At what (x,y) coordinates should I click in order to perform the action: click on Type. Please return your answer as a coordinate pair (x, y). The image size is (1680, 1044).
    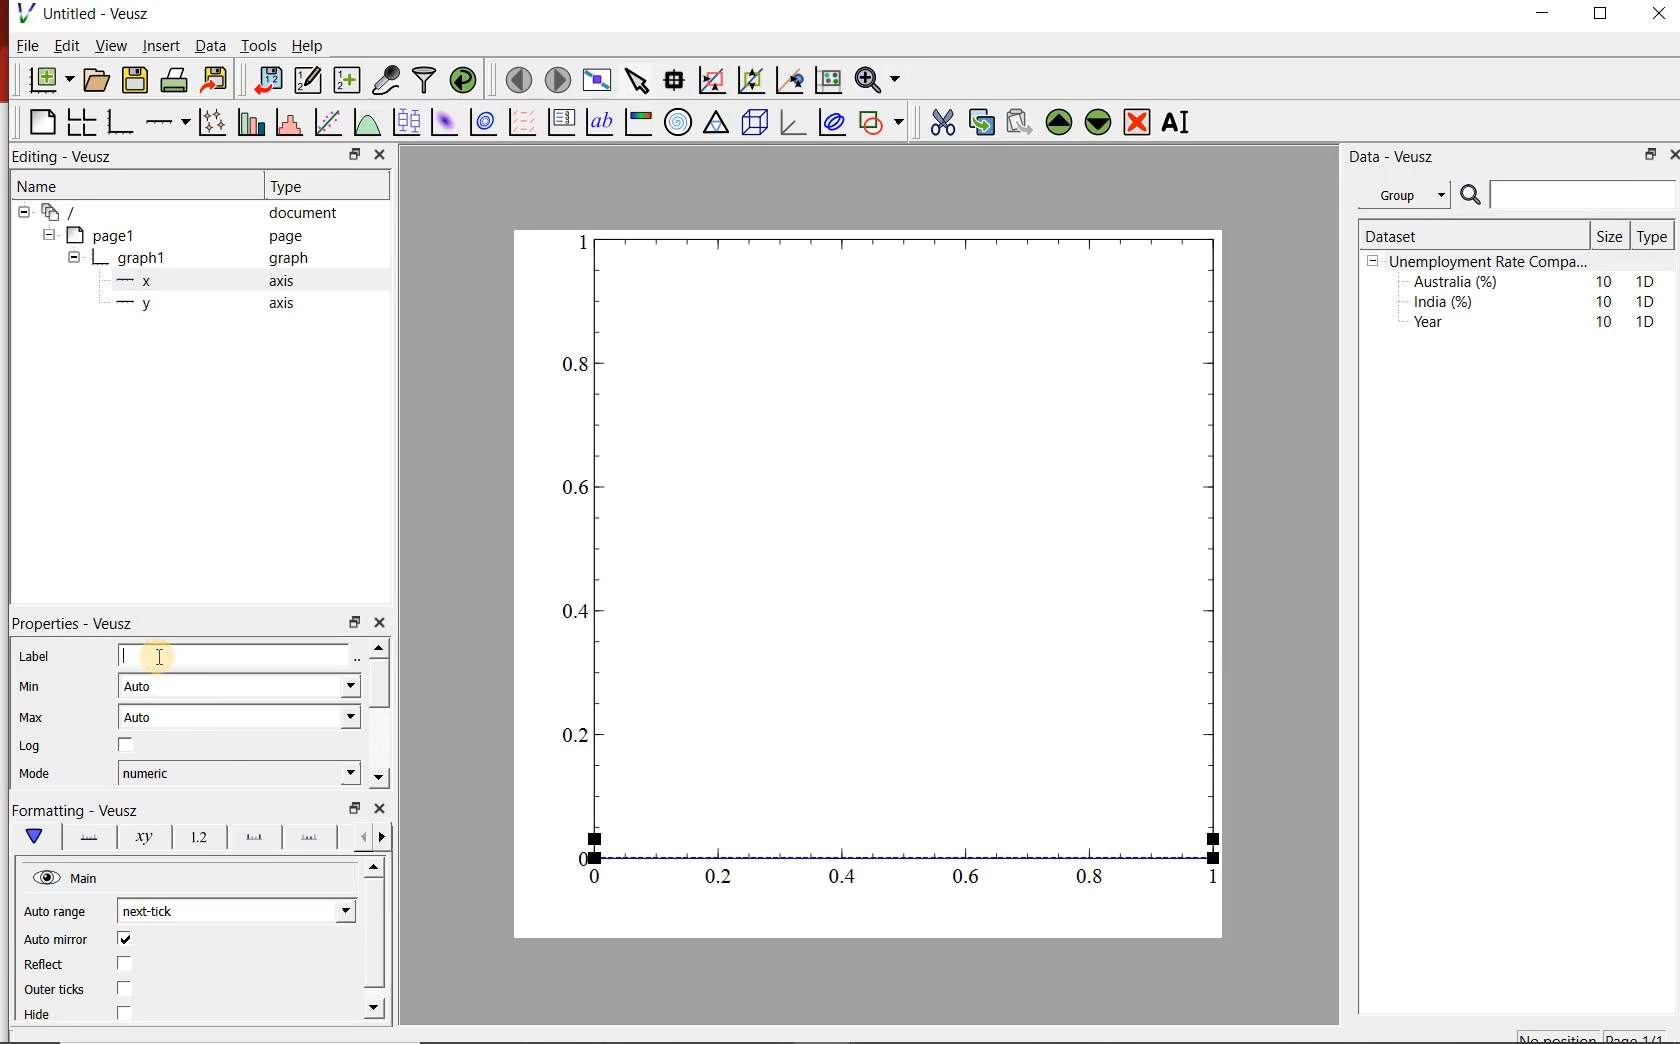
    Looking at the image, I should click on (313, 186).